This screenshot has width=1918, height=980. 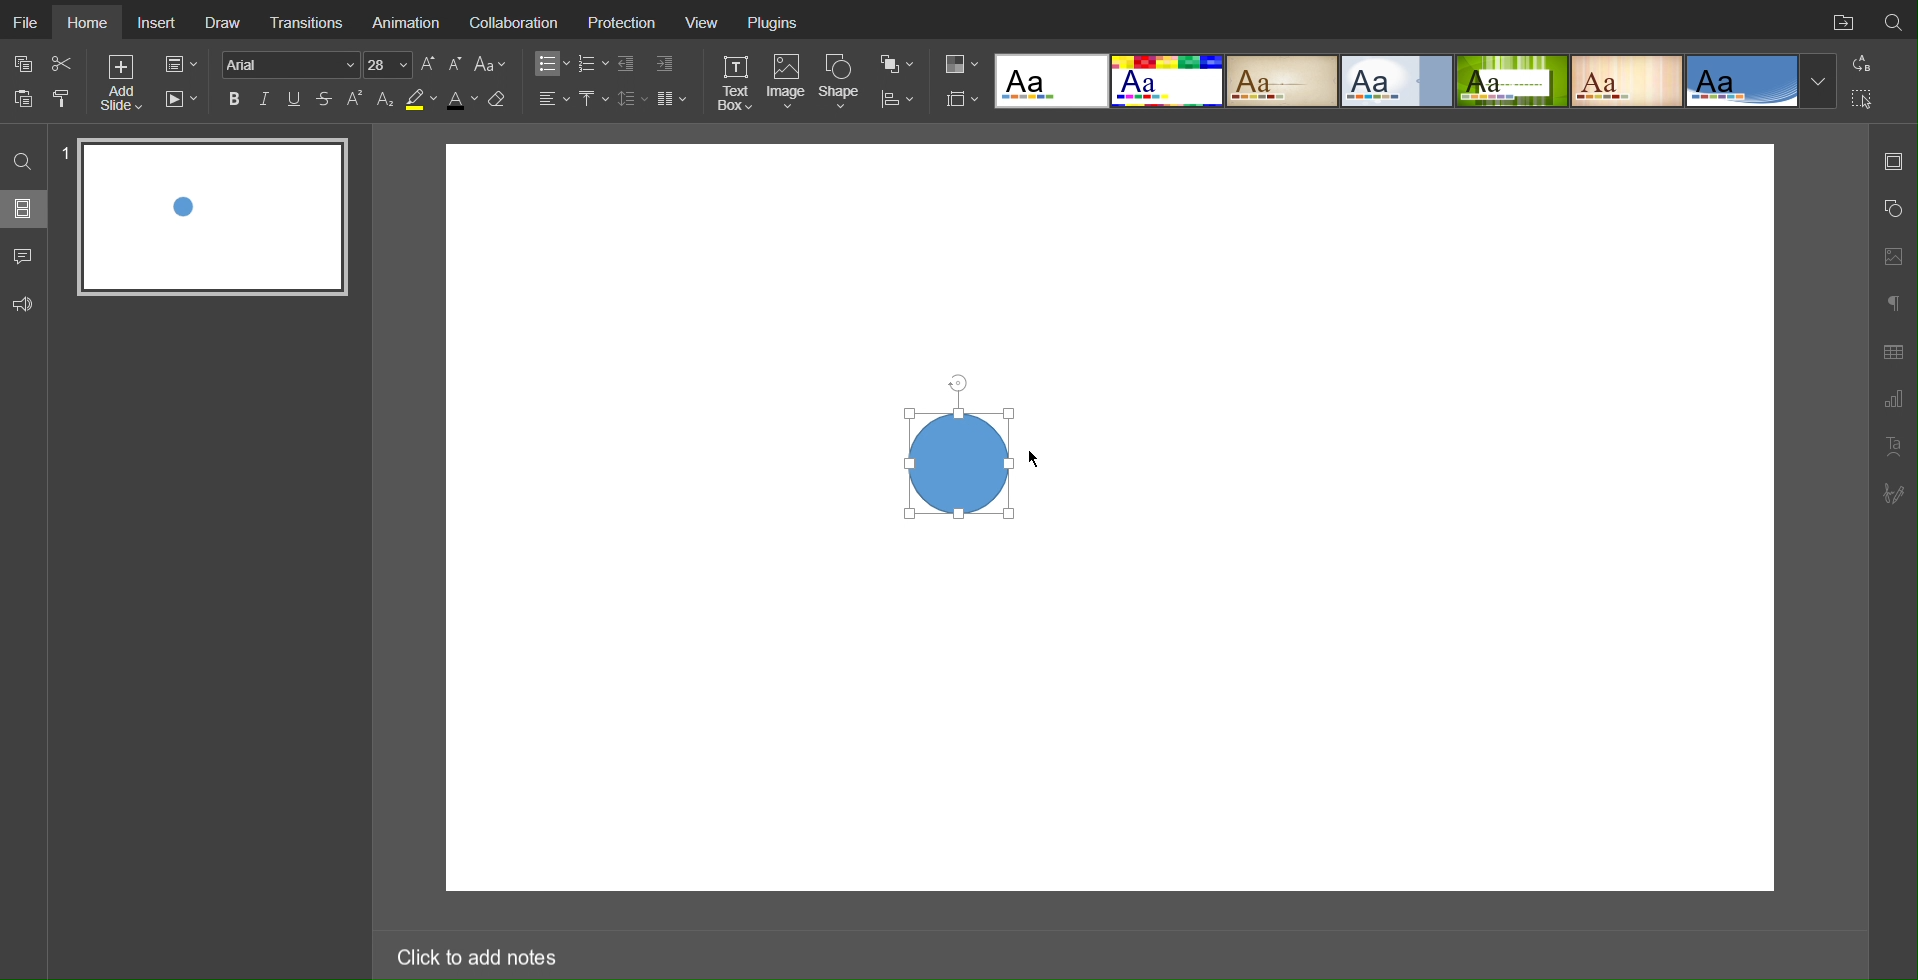 I want to click on Increase Indent, so click(x=663, y=65).